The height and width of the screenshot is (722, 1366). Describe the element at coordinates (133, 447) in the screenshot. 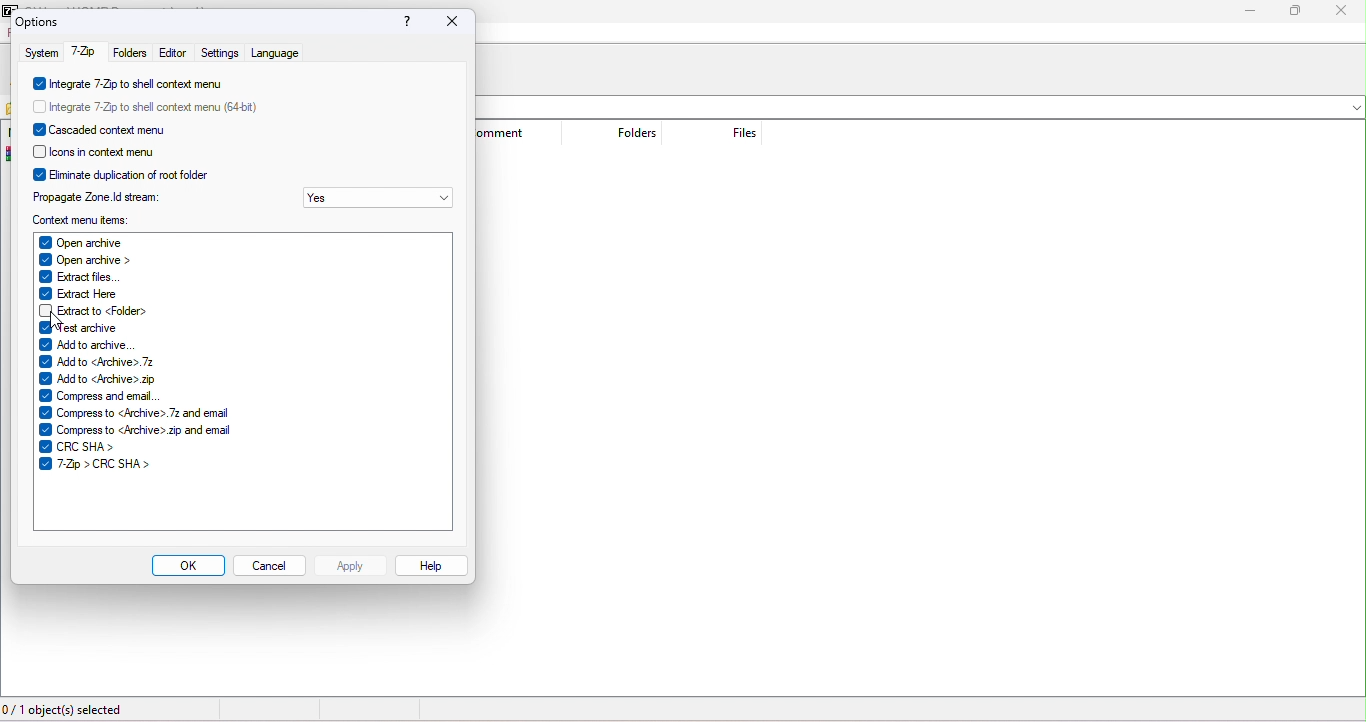

I see `crc sha>` at that location.